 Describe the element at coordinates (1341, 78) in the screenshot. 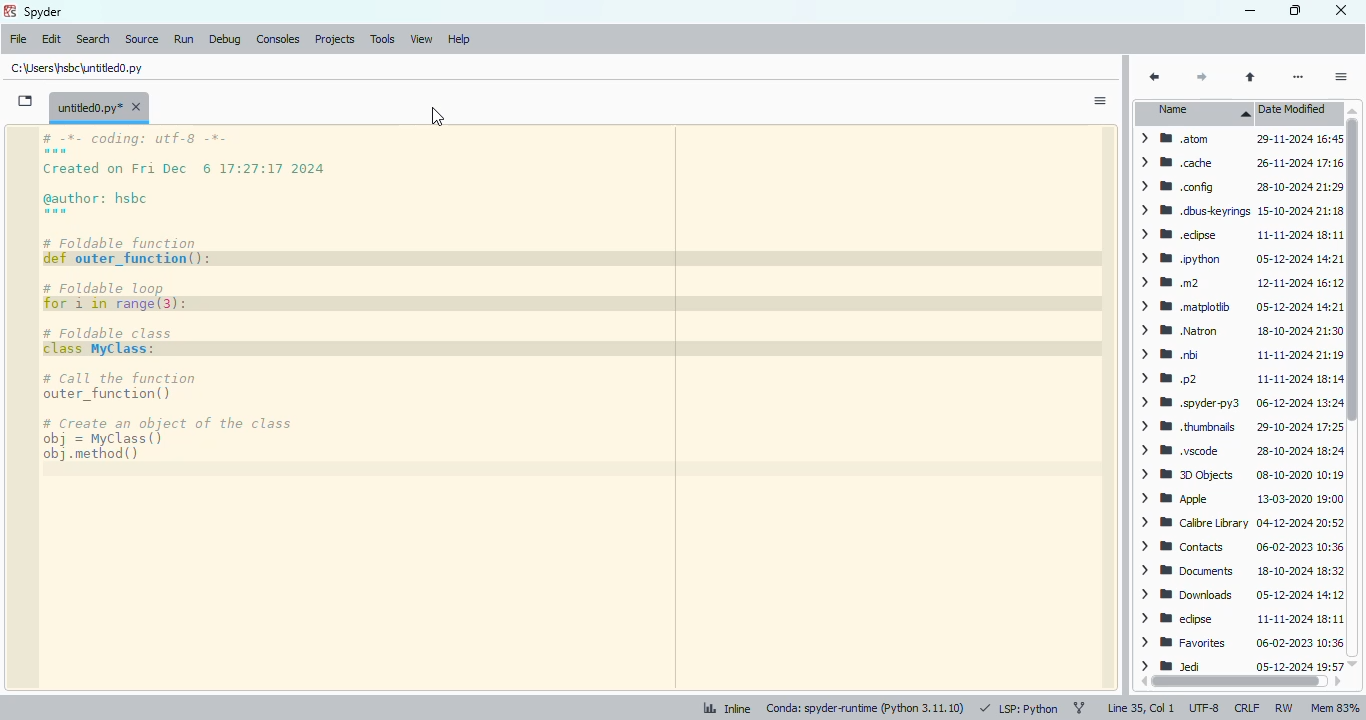

I see `options` at that location.